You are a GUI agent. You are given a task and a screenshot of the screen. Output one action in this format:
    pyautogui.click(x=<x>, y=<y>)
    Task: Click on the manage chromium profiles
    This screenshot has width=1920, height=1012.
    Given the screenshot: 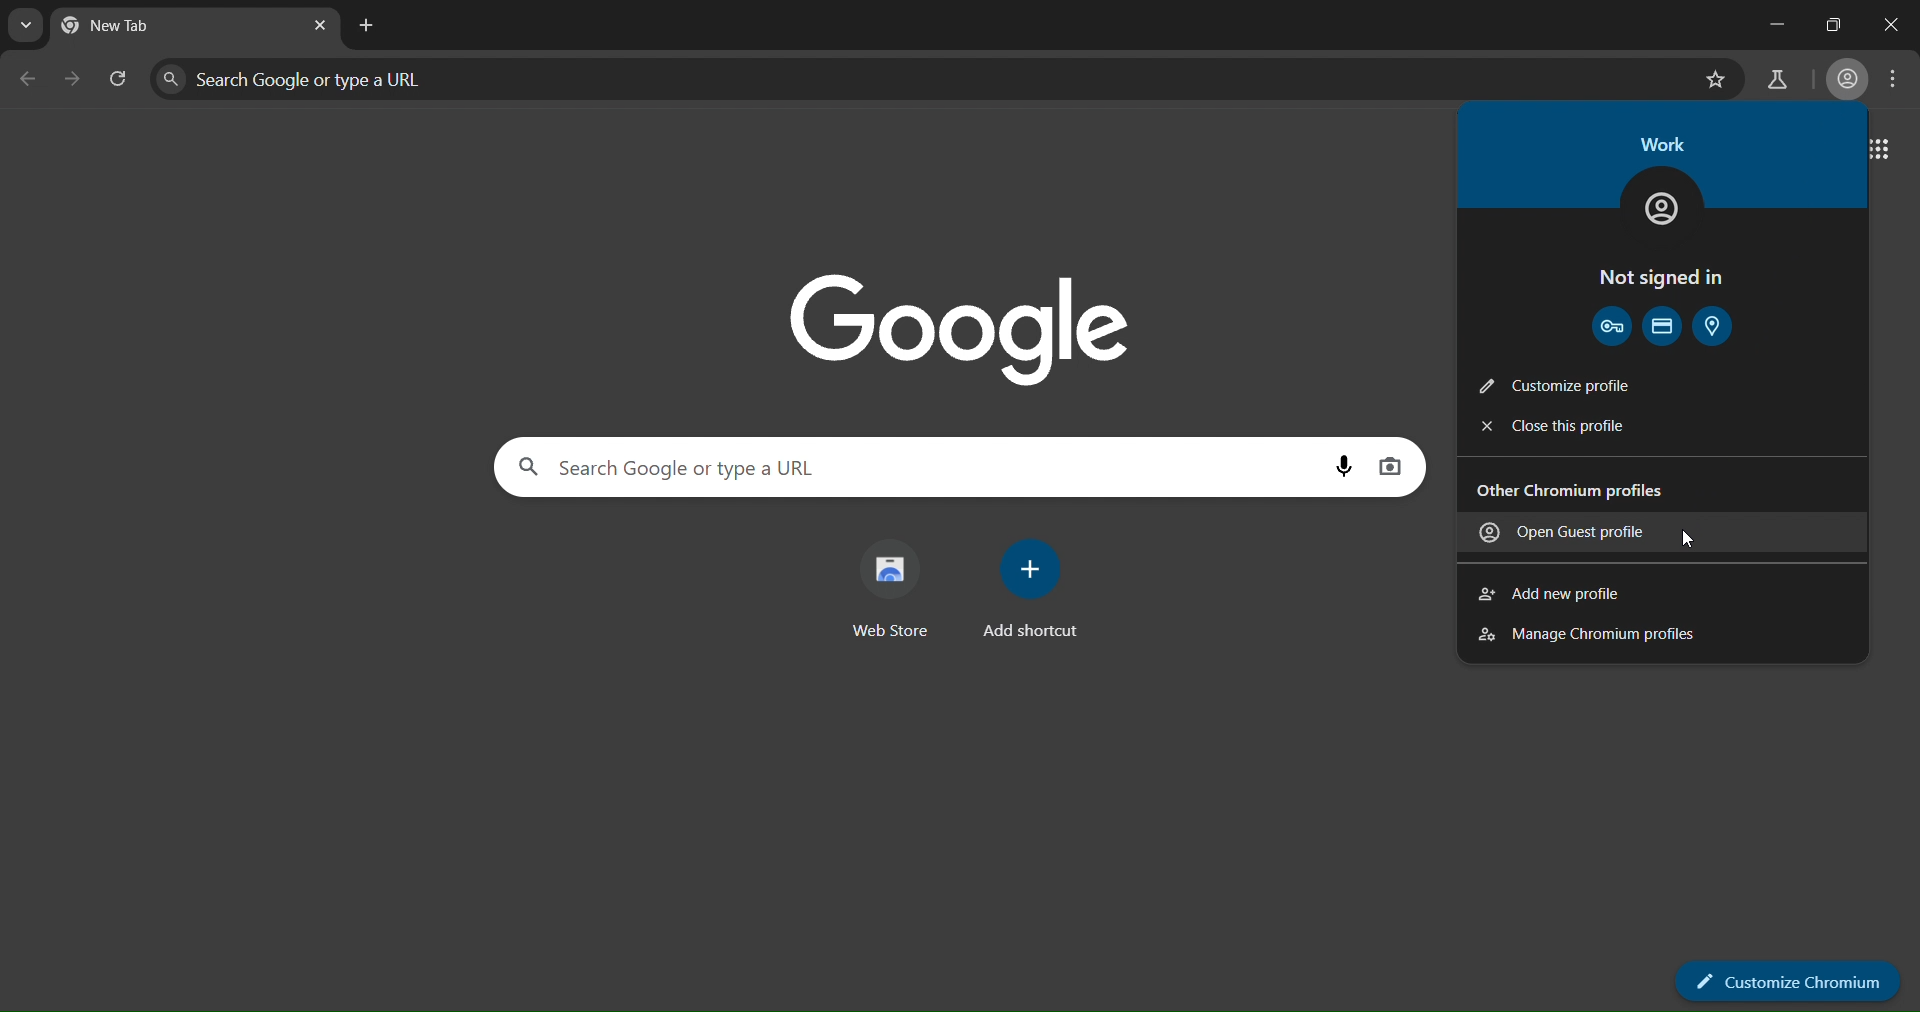 What is the action you would take?
    pyautogui.click(x=1591, y=637)
    